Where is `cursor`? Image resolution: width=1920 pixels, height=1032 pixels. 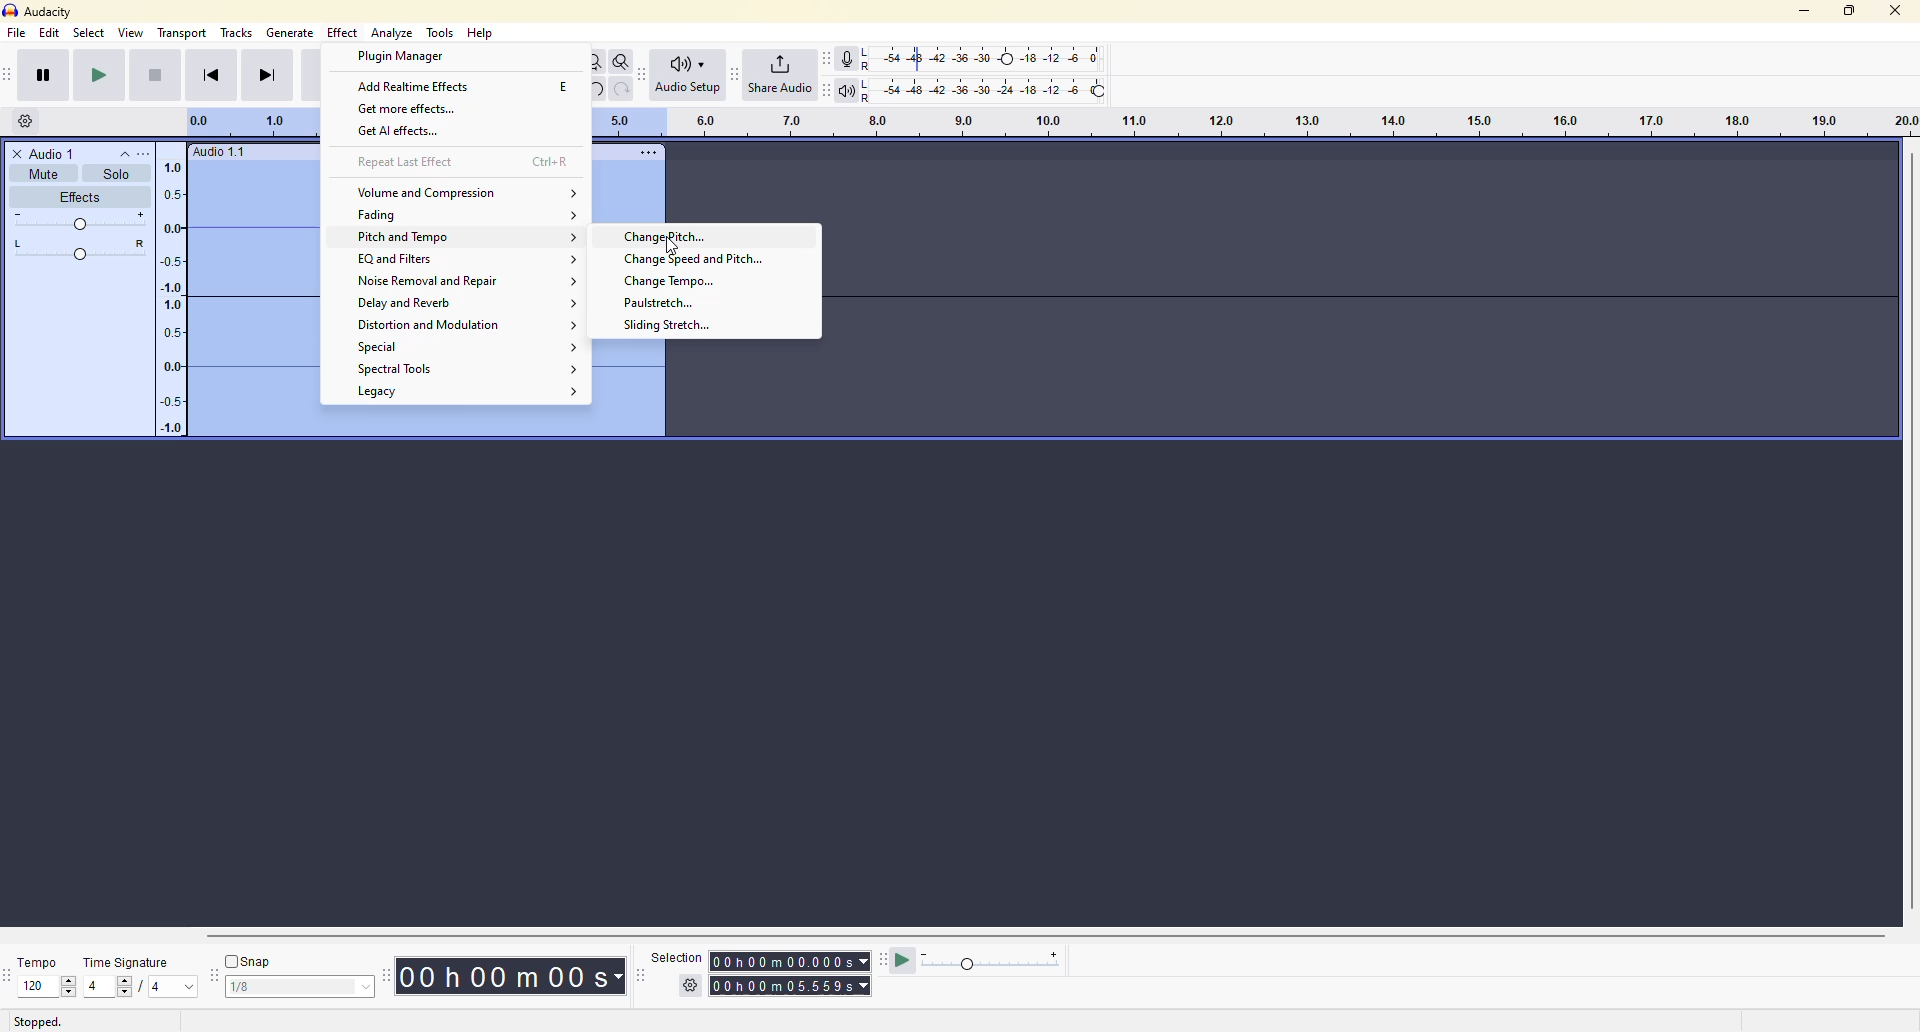 cursor is located at coordinates (534, 242).